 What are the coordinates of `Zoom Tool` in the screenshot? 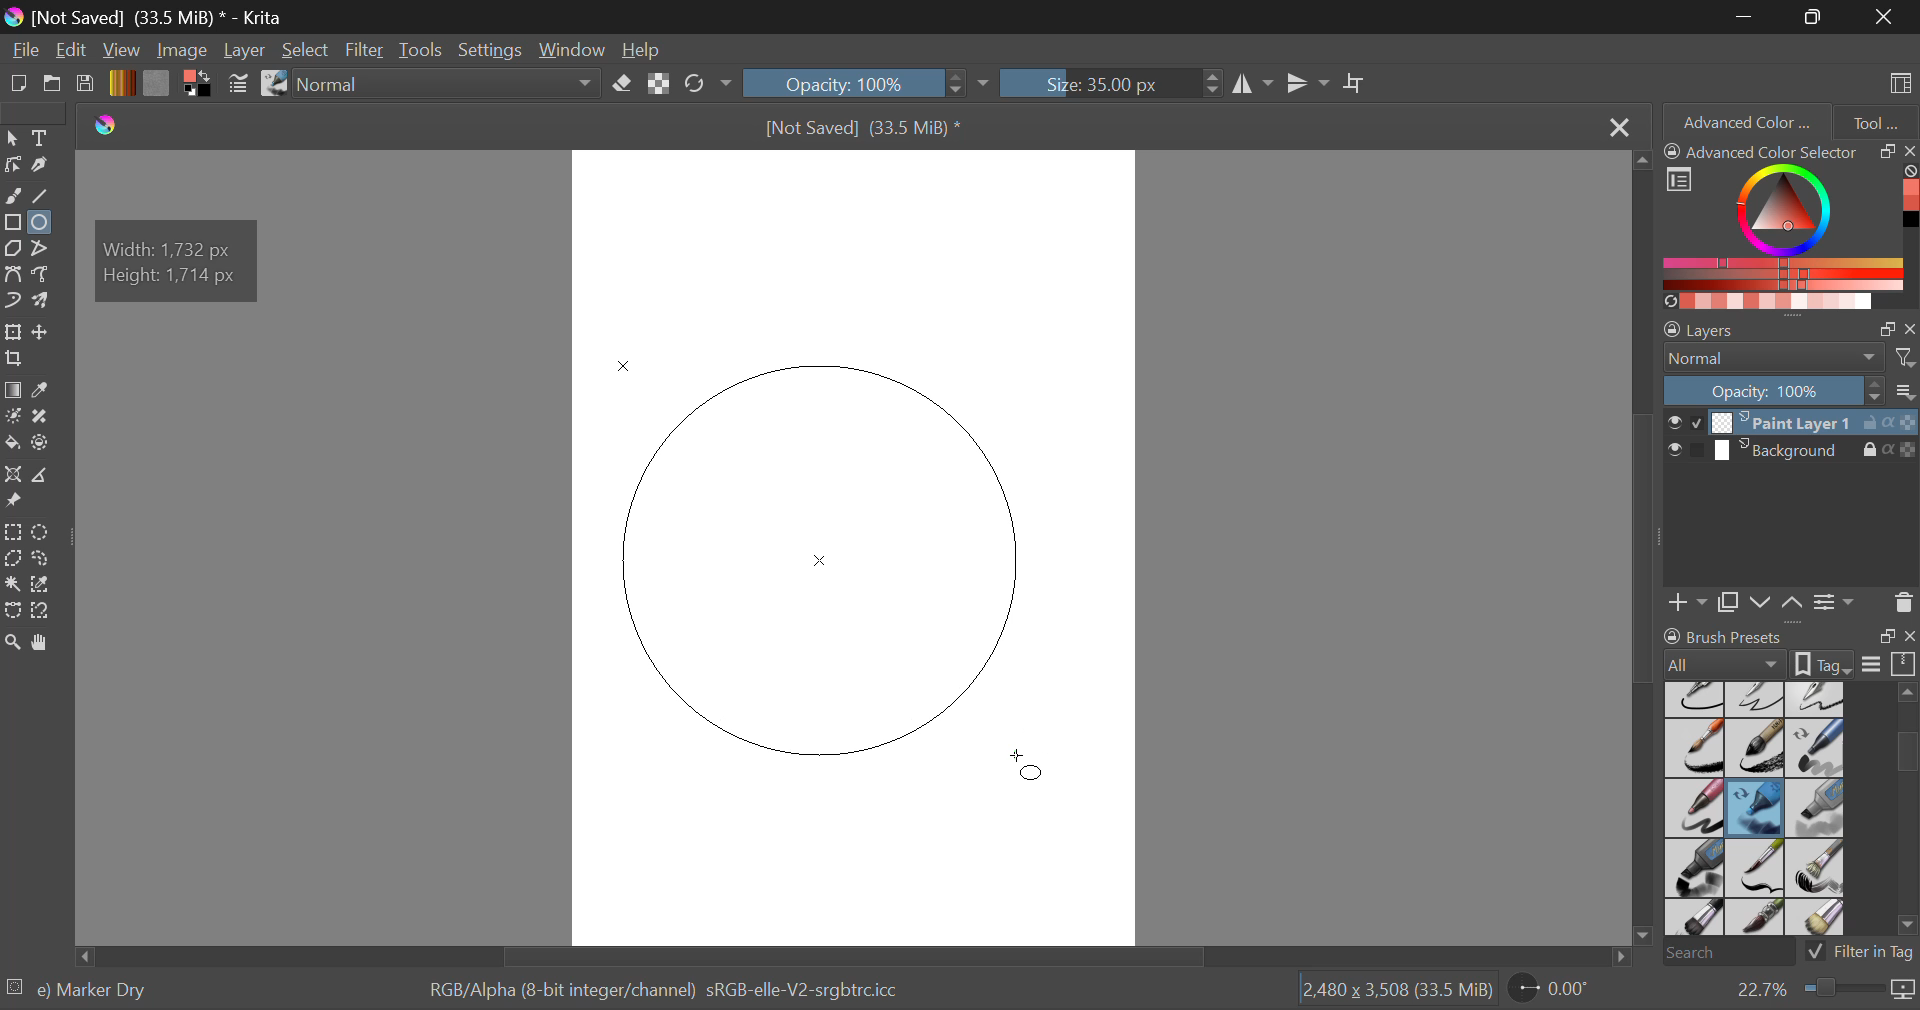 It's located at (13, 641).